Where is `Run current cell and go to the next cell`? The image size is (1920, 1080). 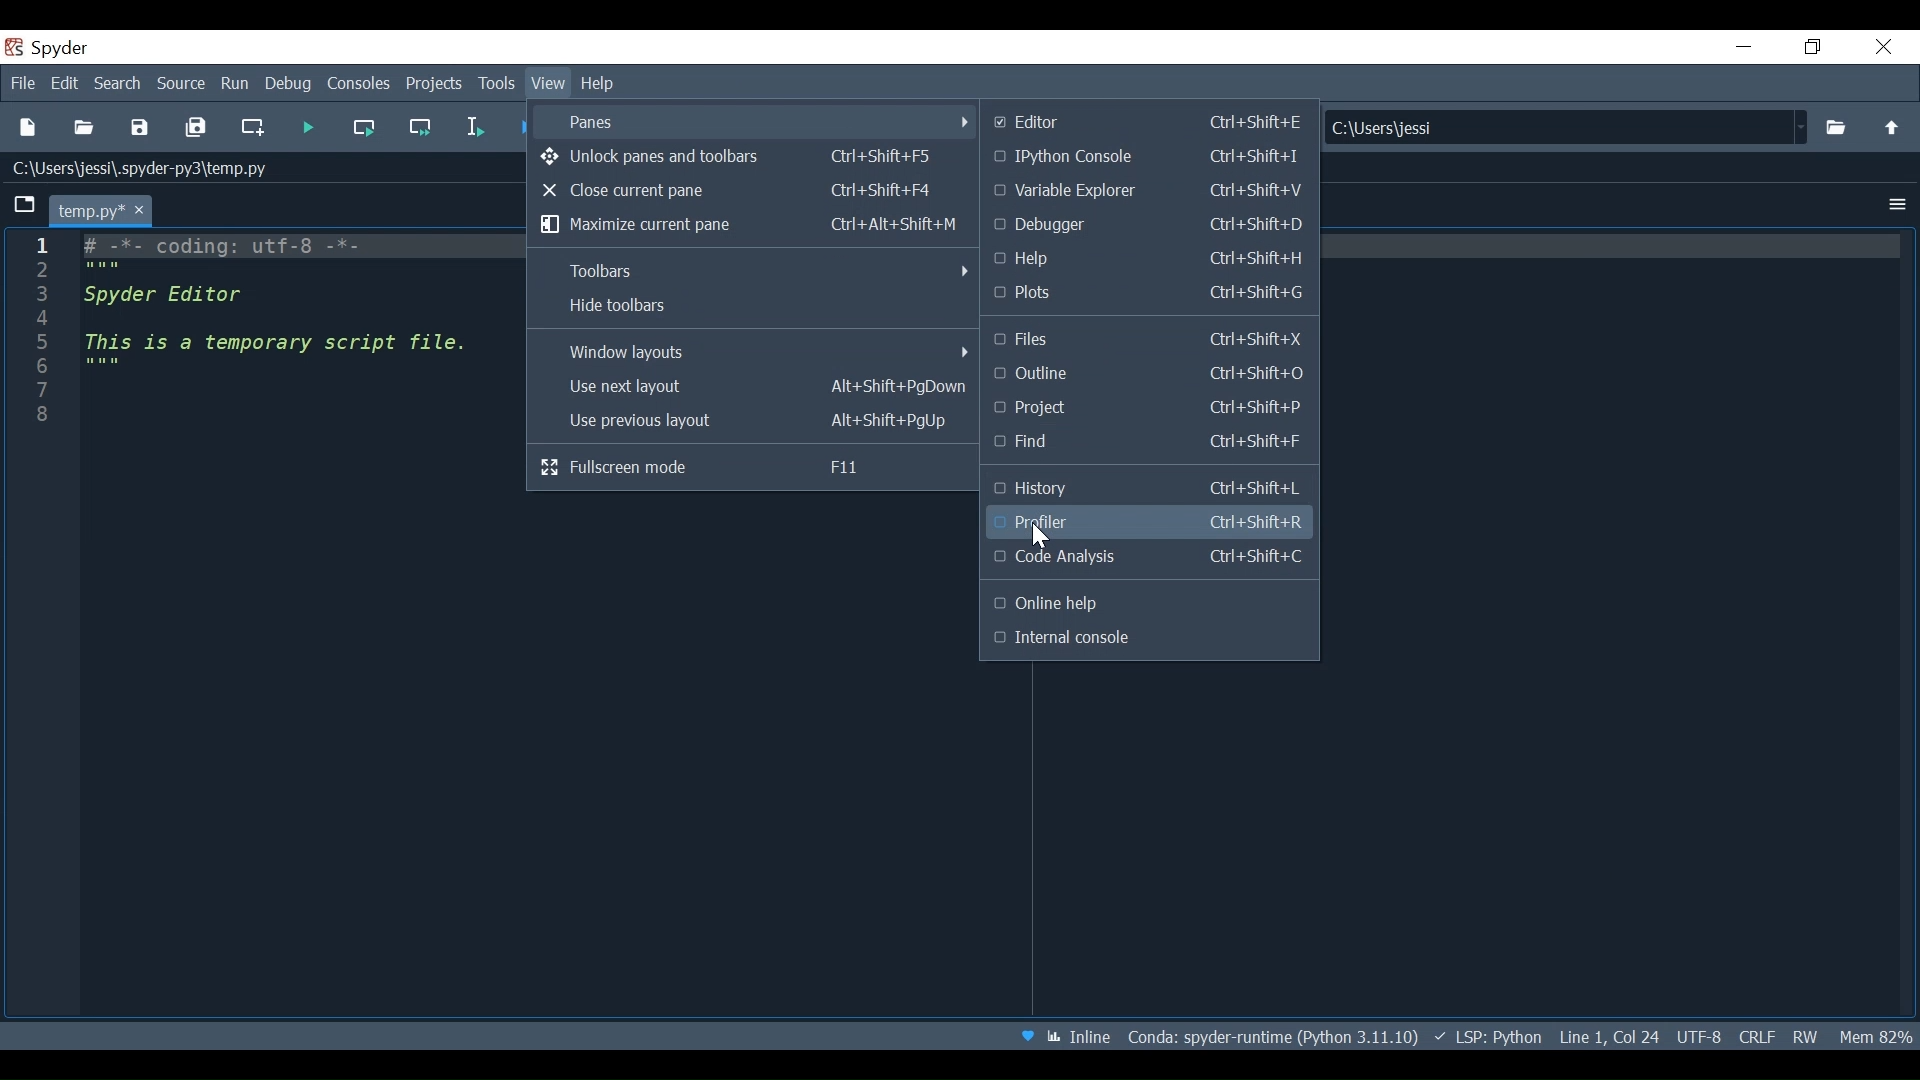
Run current cell and go to the next cell is located at coordinates (422, 127).